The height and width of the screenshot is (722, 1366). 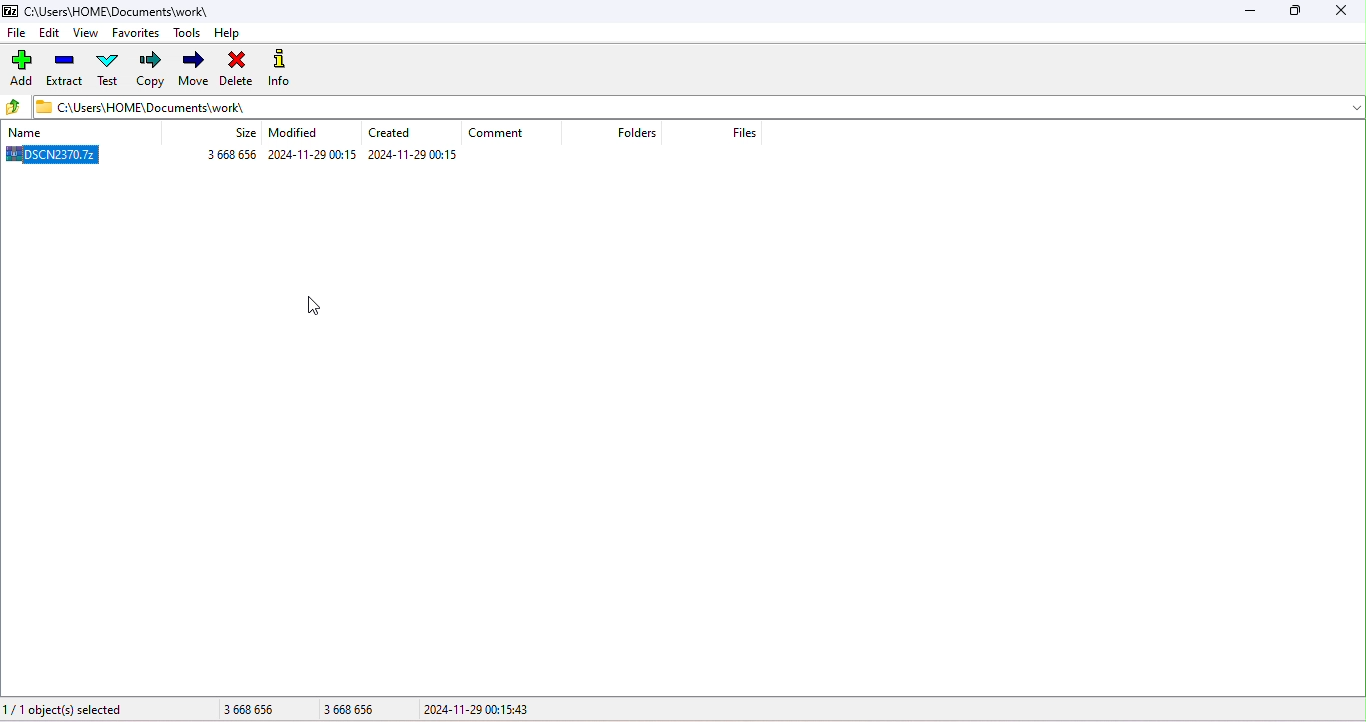 What do you see at coordinates (300, 135) in the screenshot?
I see `modification date` at bounding box center [300, 135].